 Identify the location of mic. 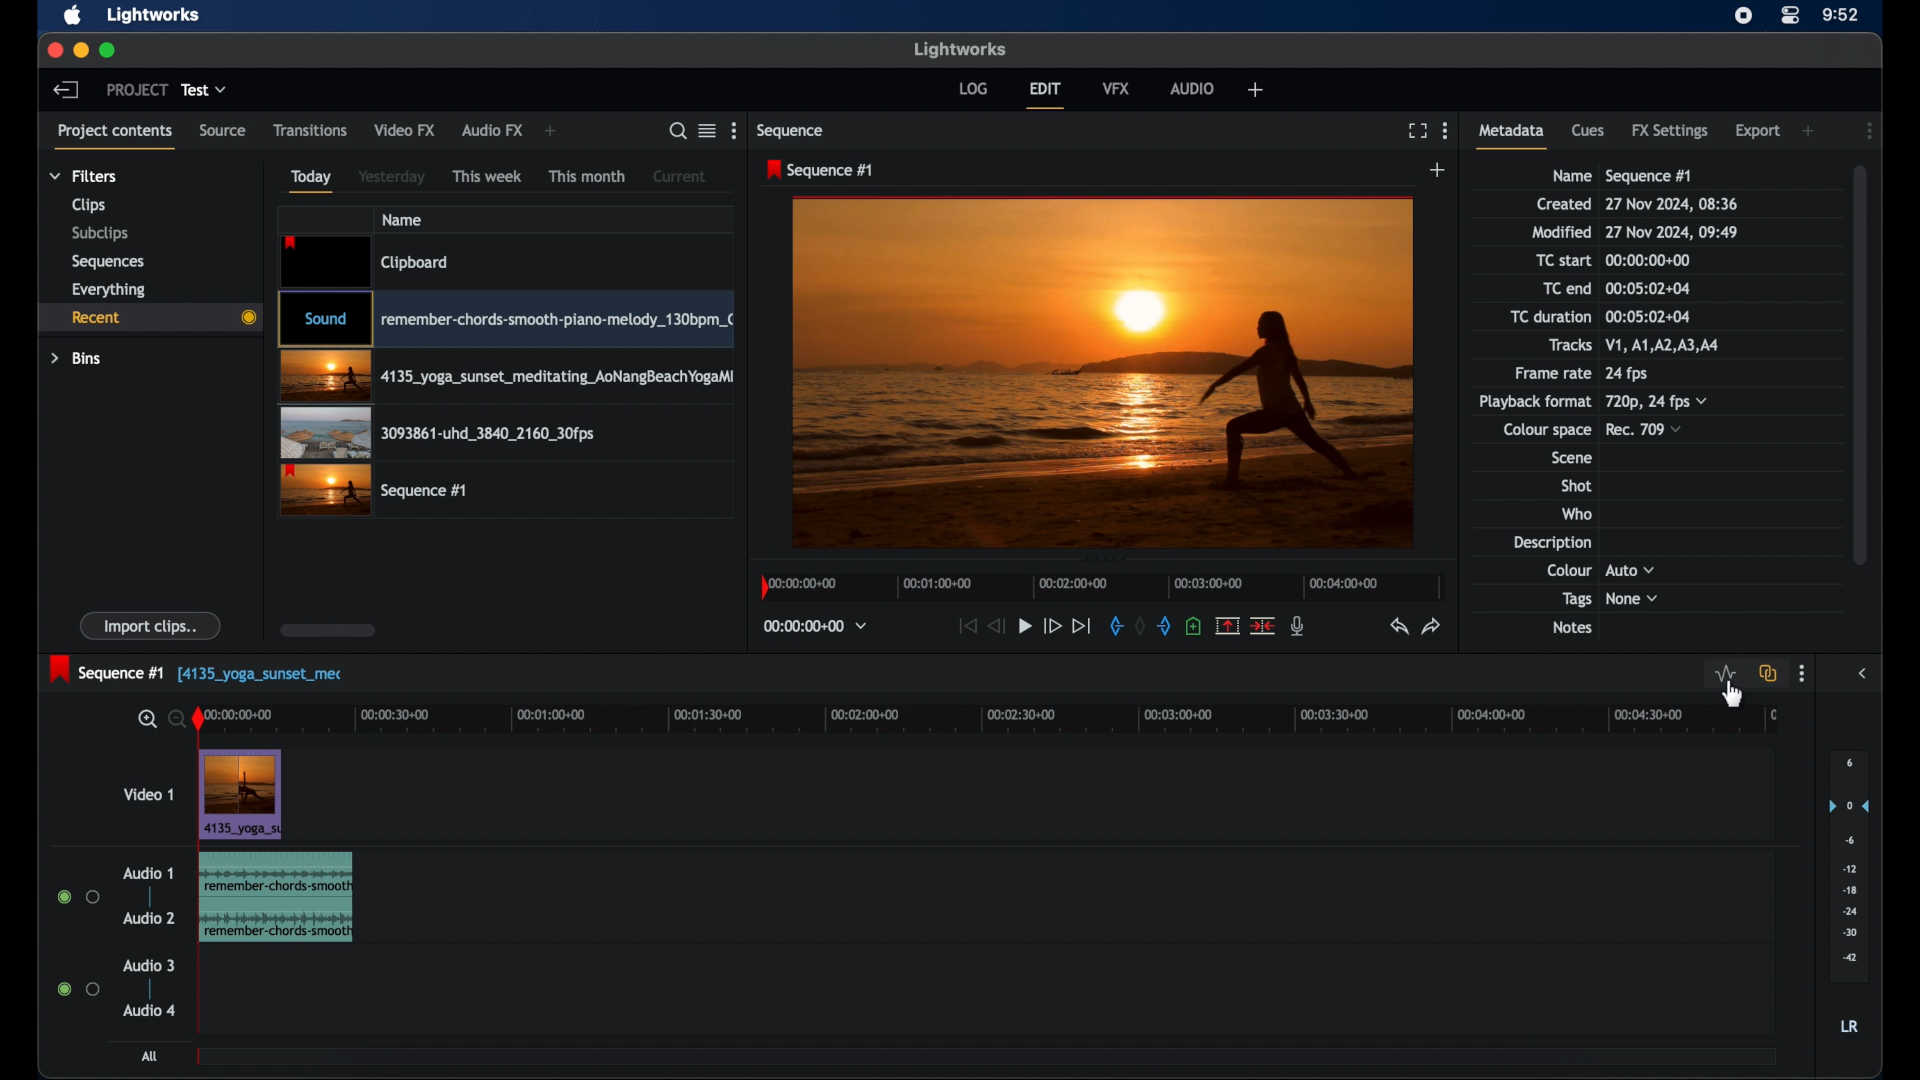
(1300, 626).